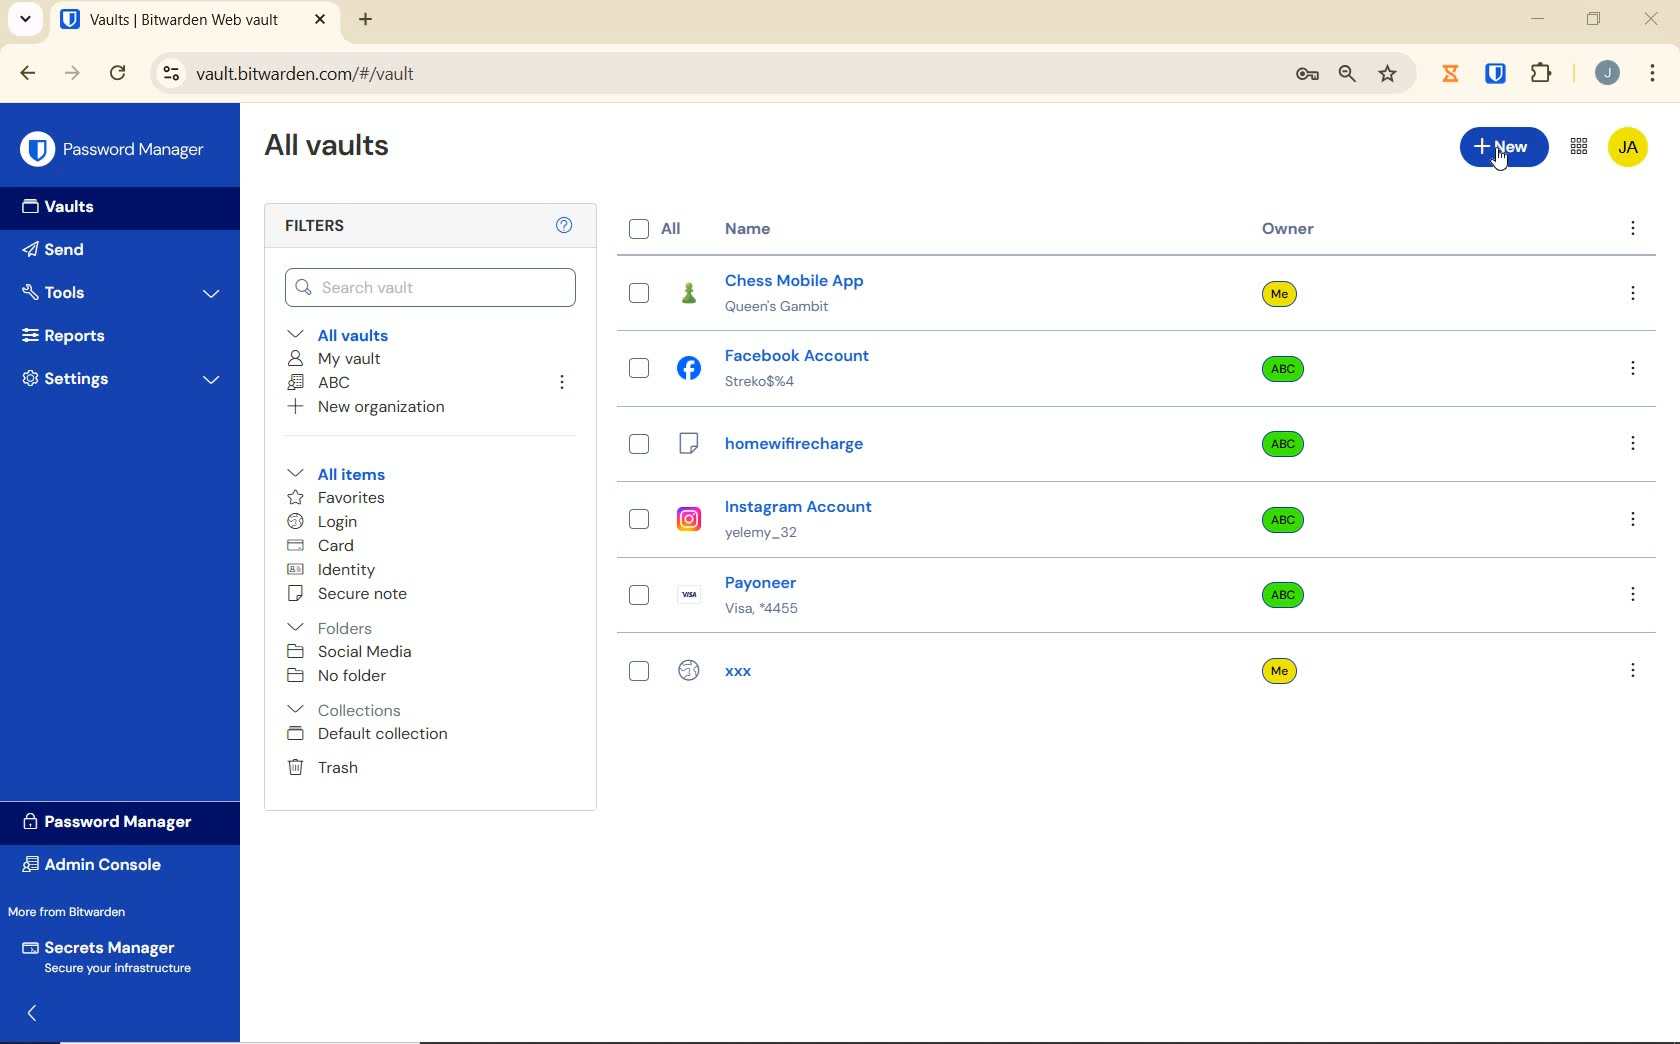  Describe the element at coordinates (1275, 486) in the screenshot. I see `Owner Name` at that location.